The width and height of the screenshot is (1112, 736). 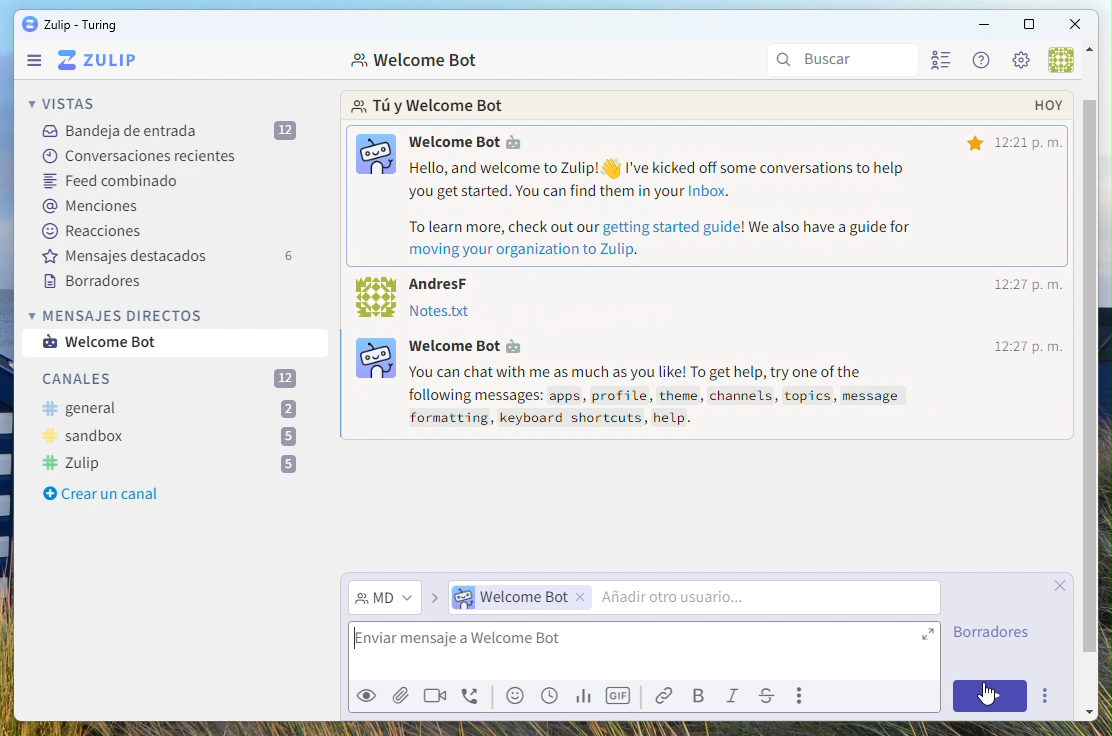 What do you see at coordinates (97, 495) in the screenshot?
I see `Create a channel` at bounding box center [97, 495].